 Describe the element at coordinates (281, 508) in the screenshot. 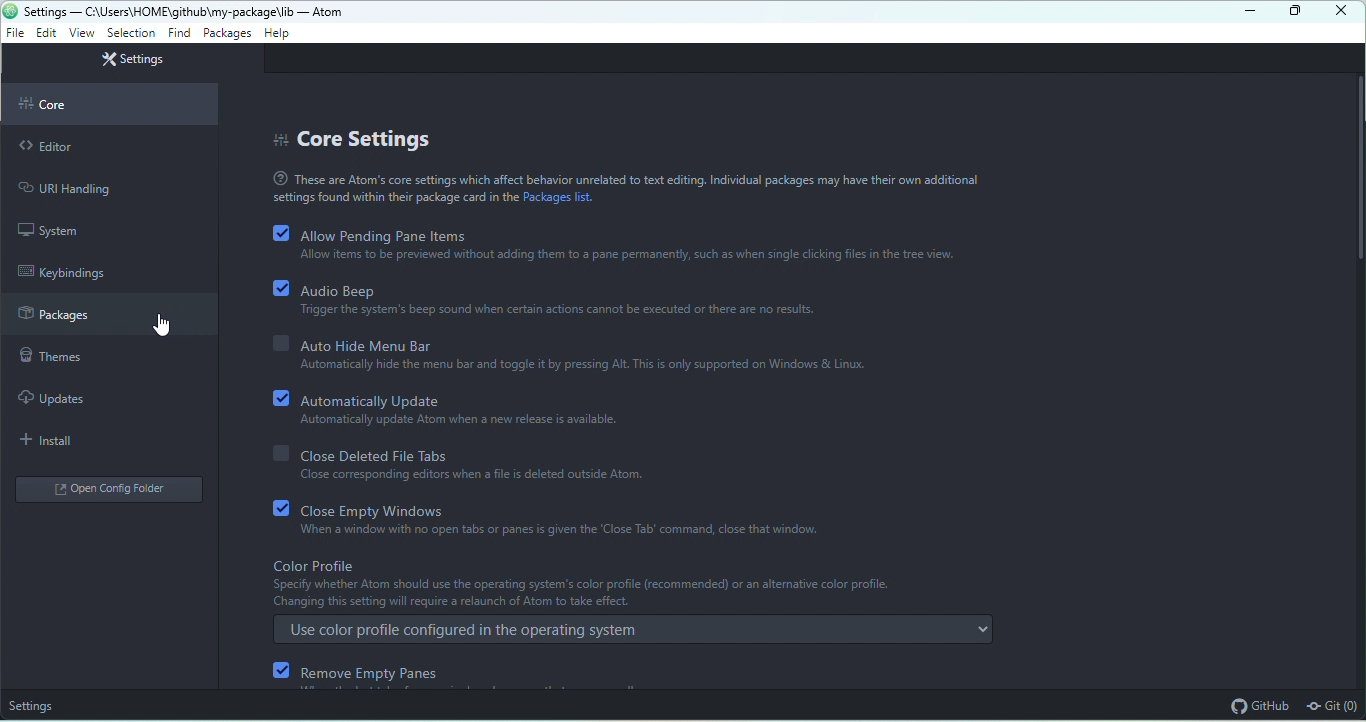

I see `checkbox with tick` at that location.